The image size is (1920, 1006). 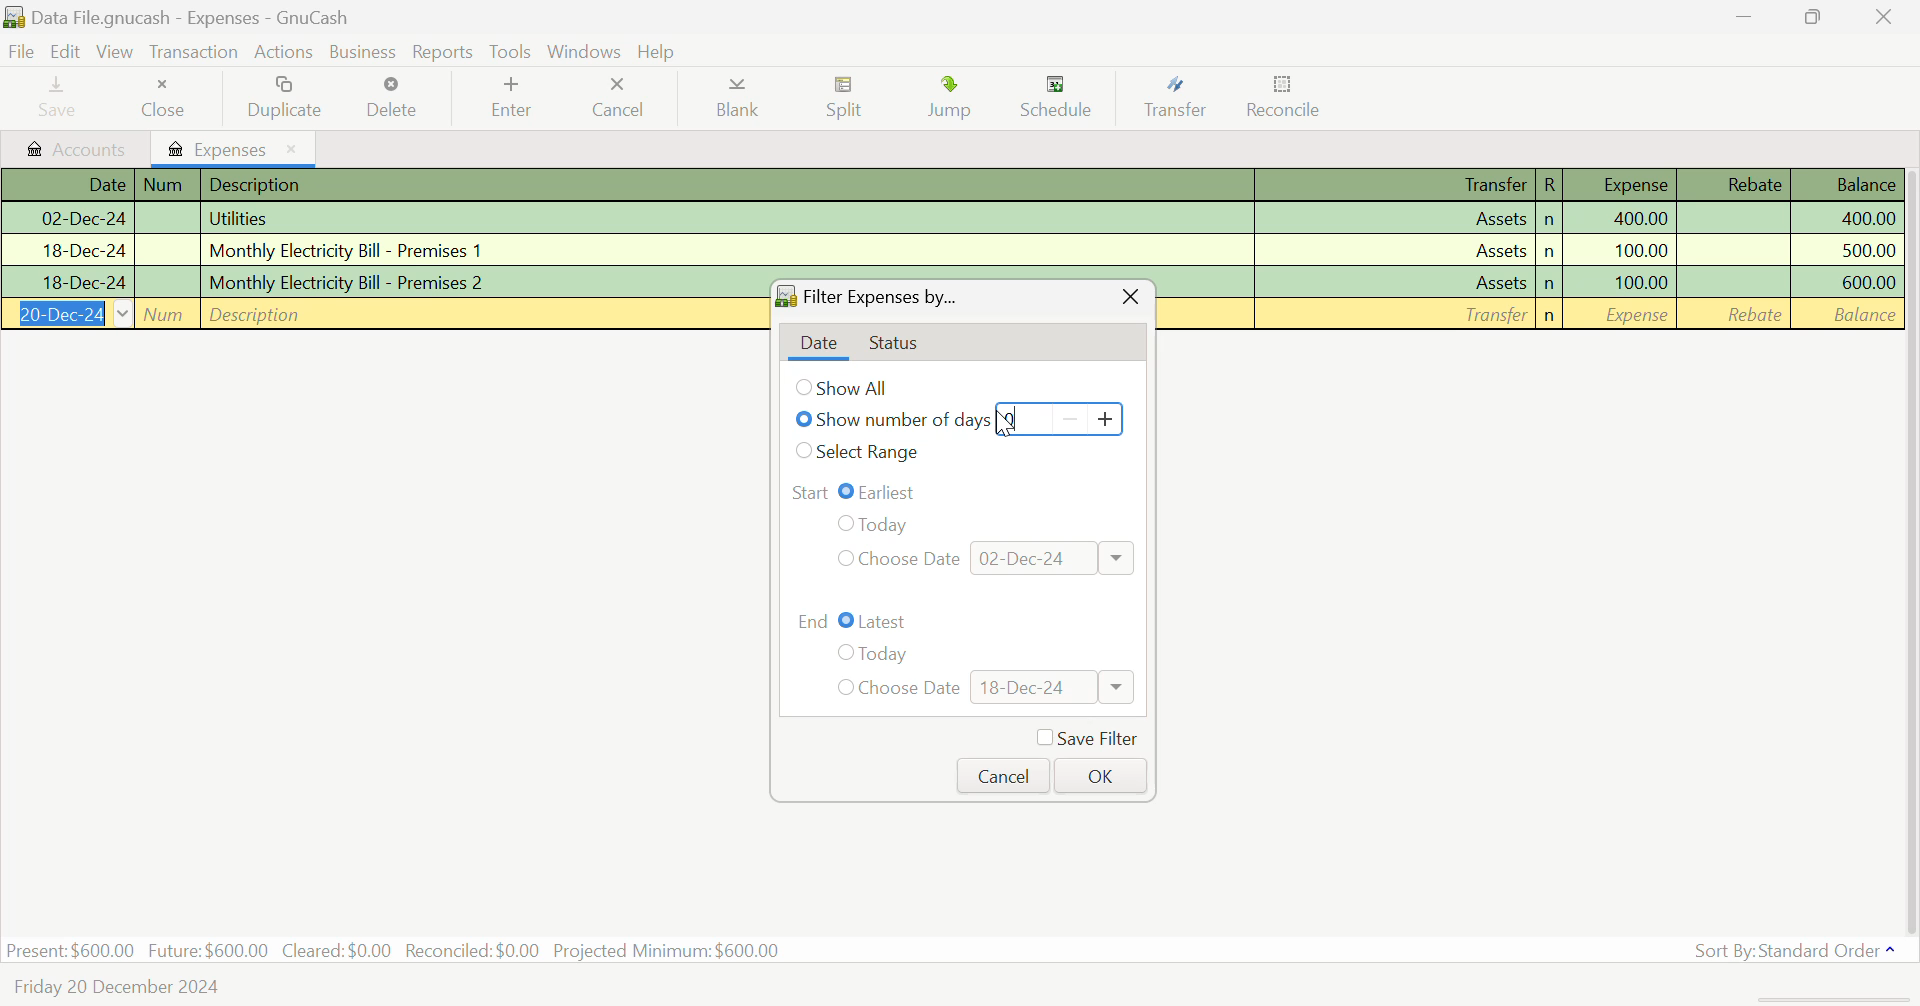 I want to click on Date tab open, so click(x=818, y=345).